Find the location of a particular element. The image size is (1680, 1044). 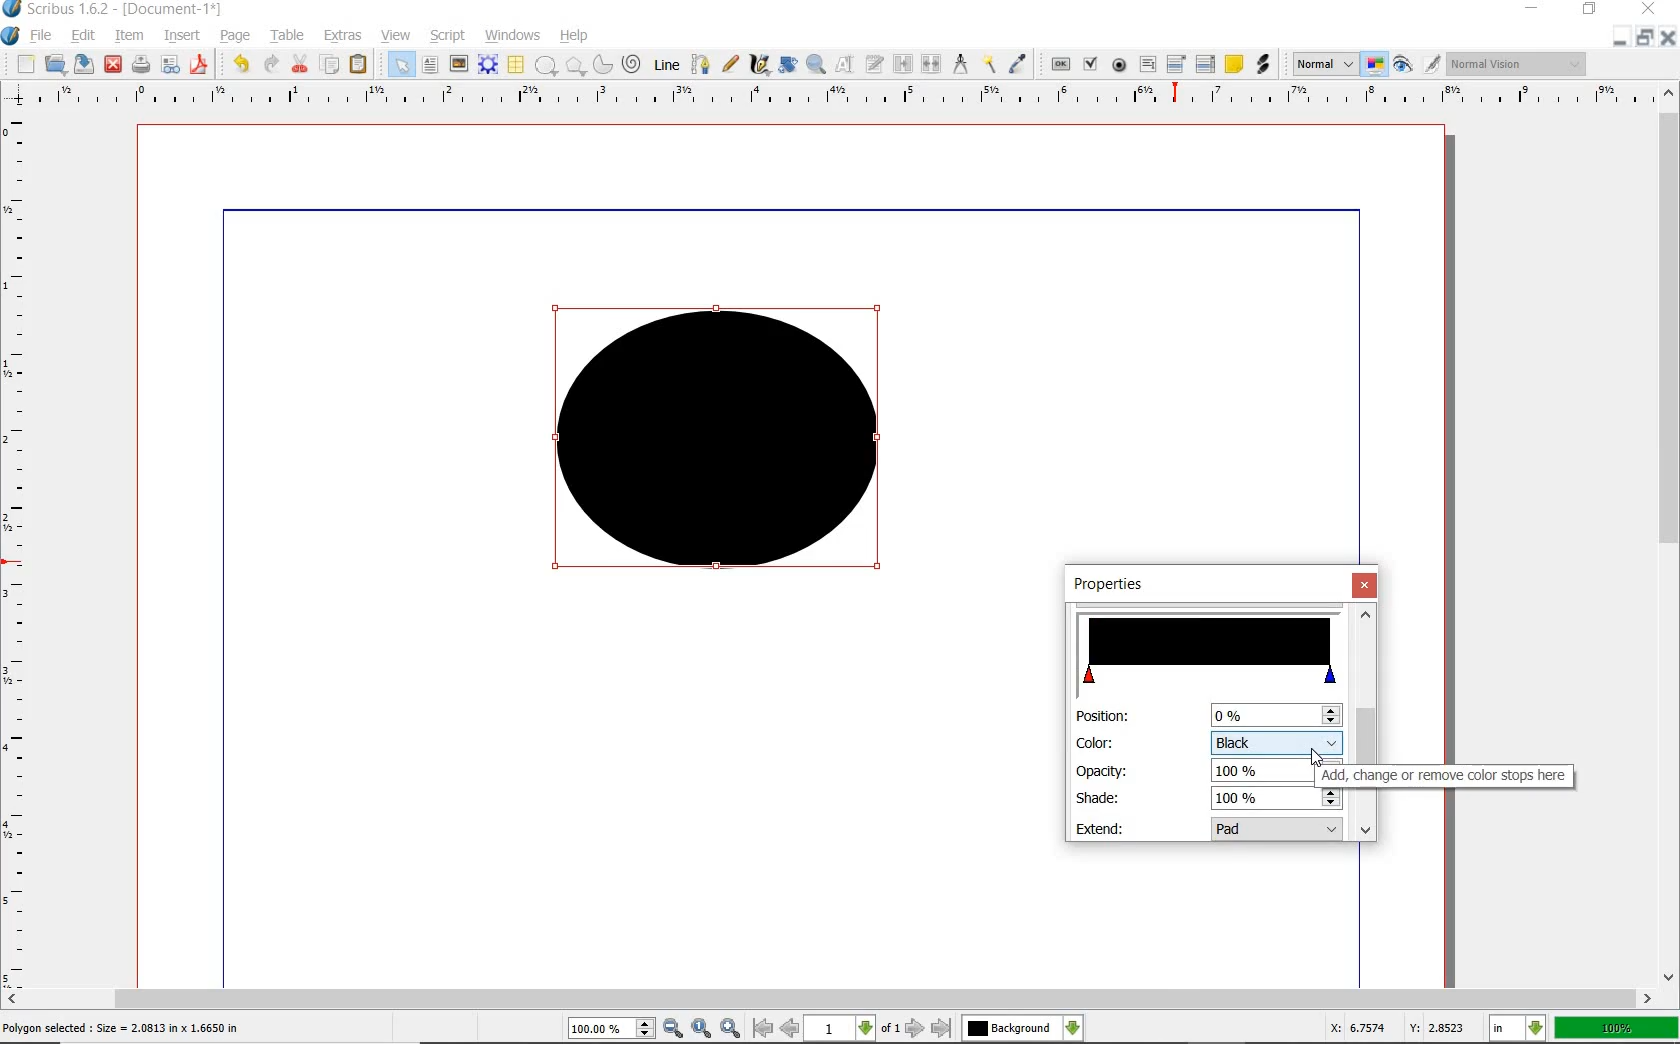

TOGGLE COLOR MANAGEMENT SYSTEM is located at coordinates (1376, 64).